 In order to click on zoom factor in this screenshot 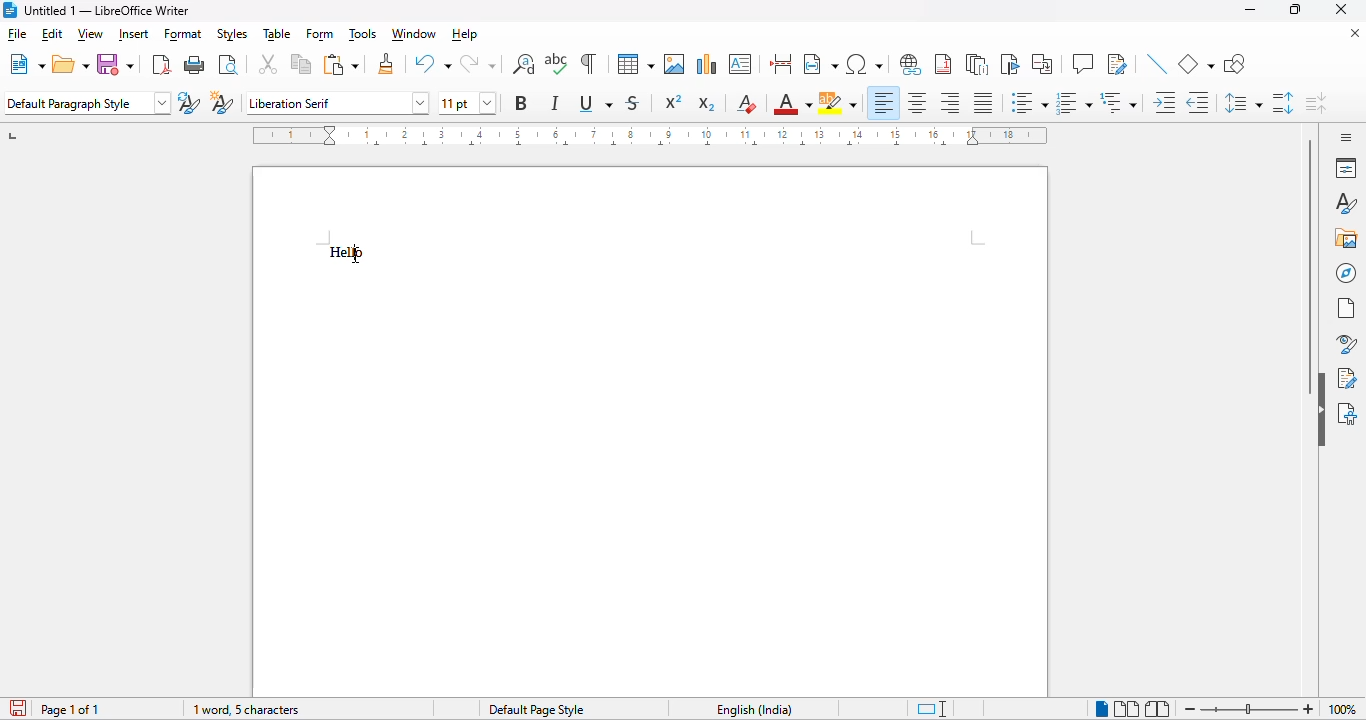, I will do `click(1345, 710)`.